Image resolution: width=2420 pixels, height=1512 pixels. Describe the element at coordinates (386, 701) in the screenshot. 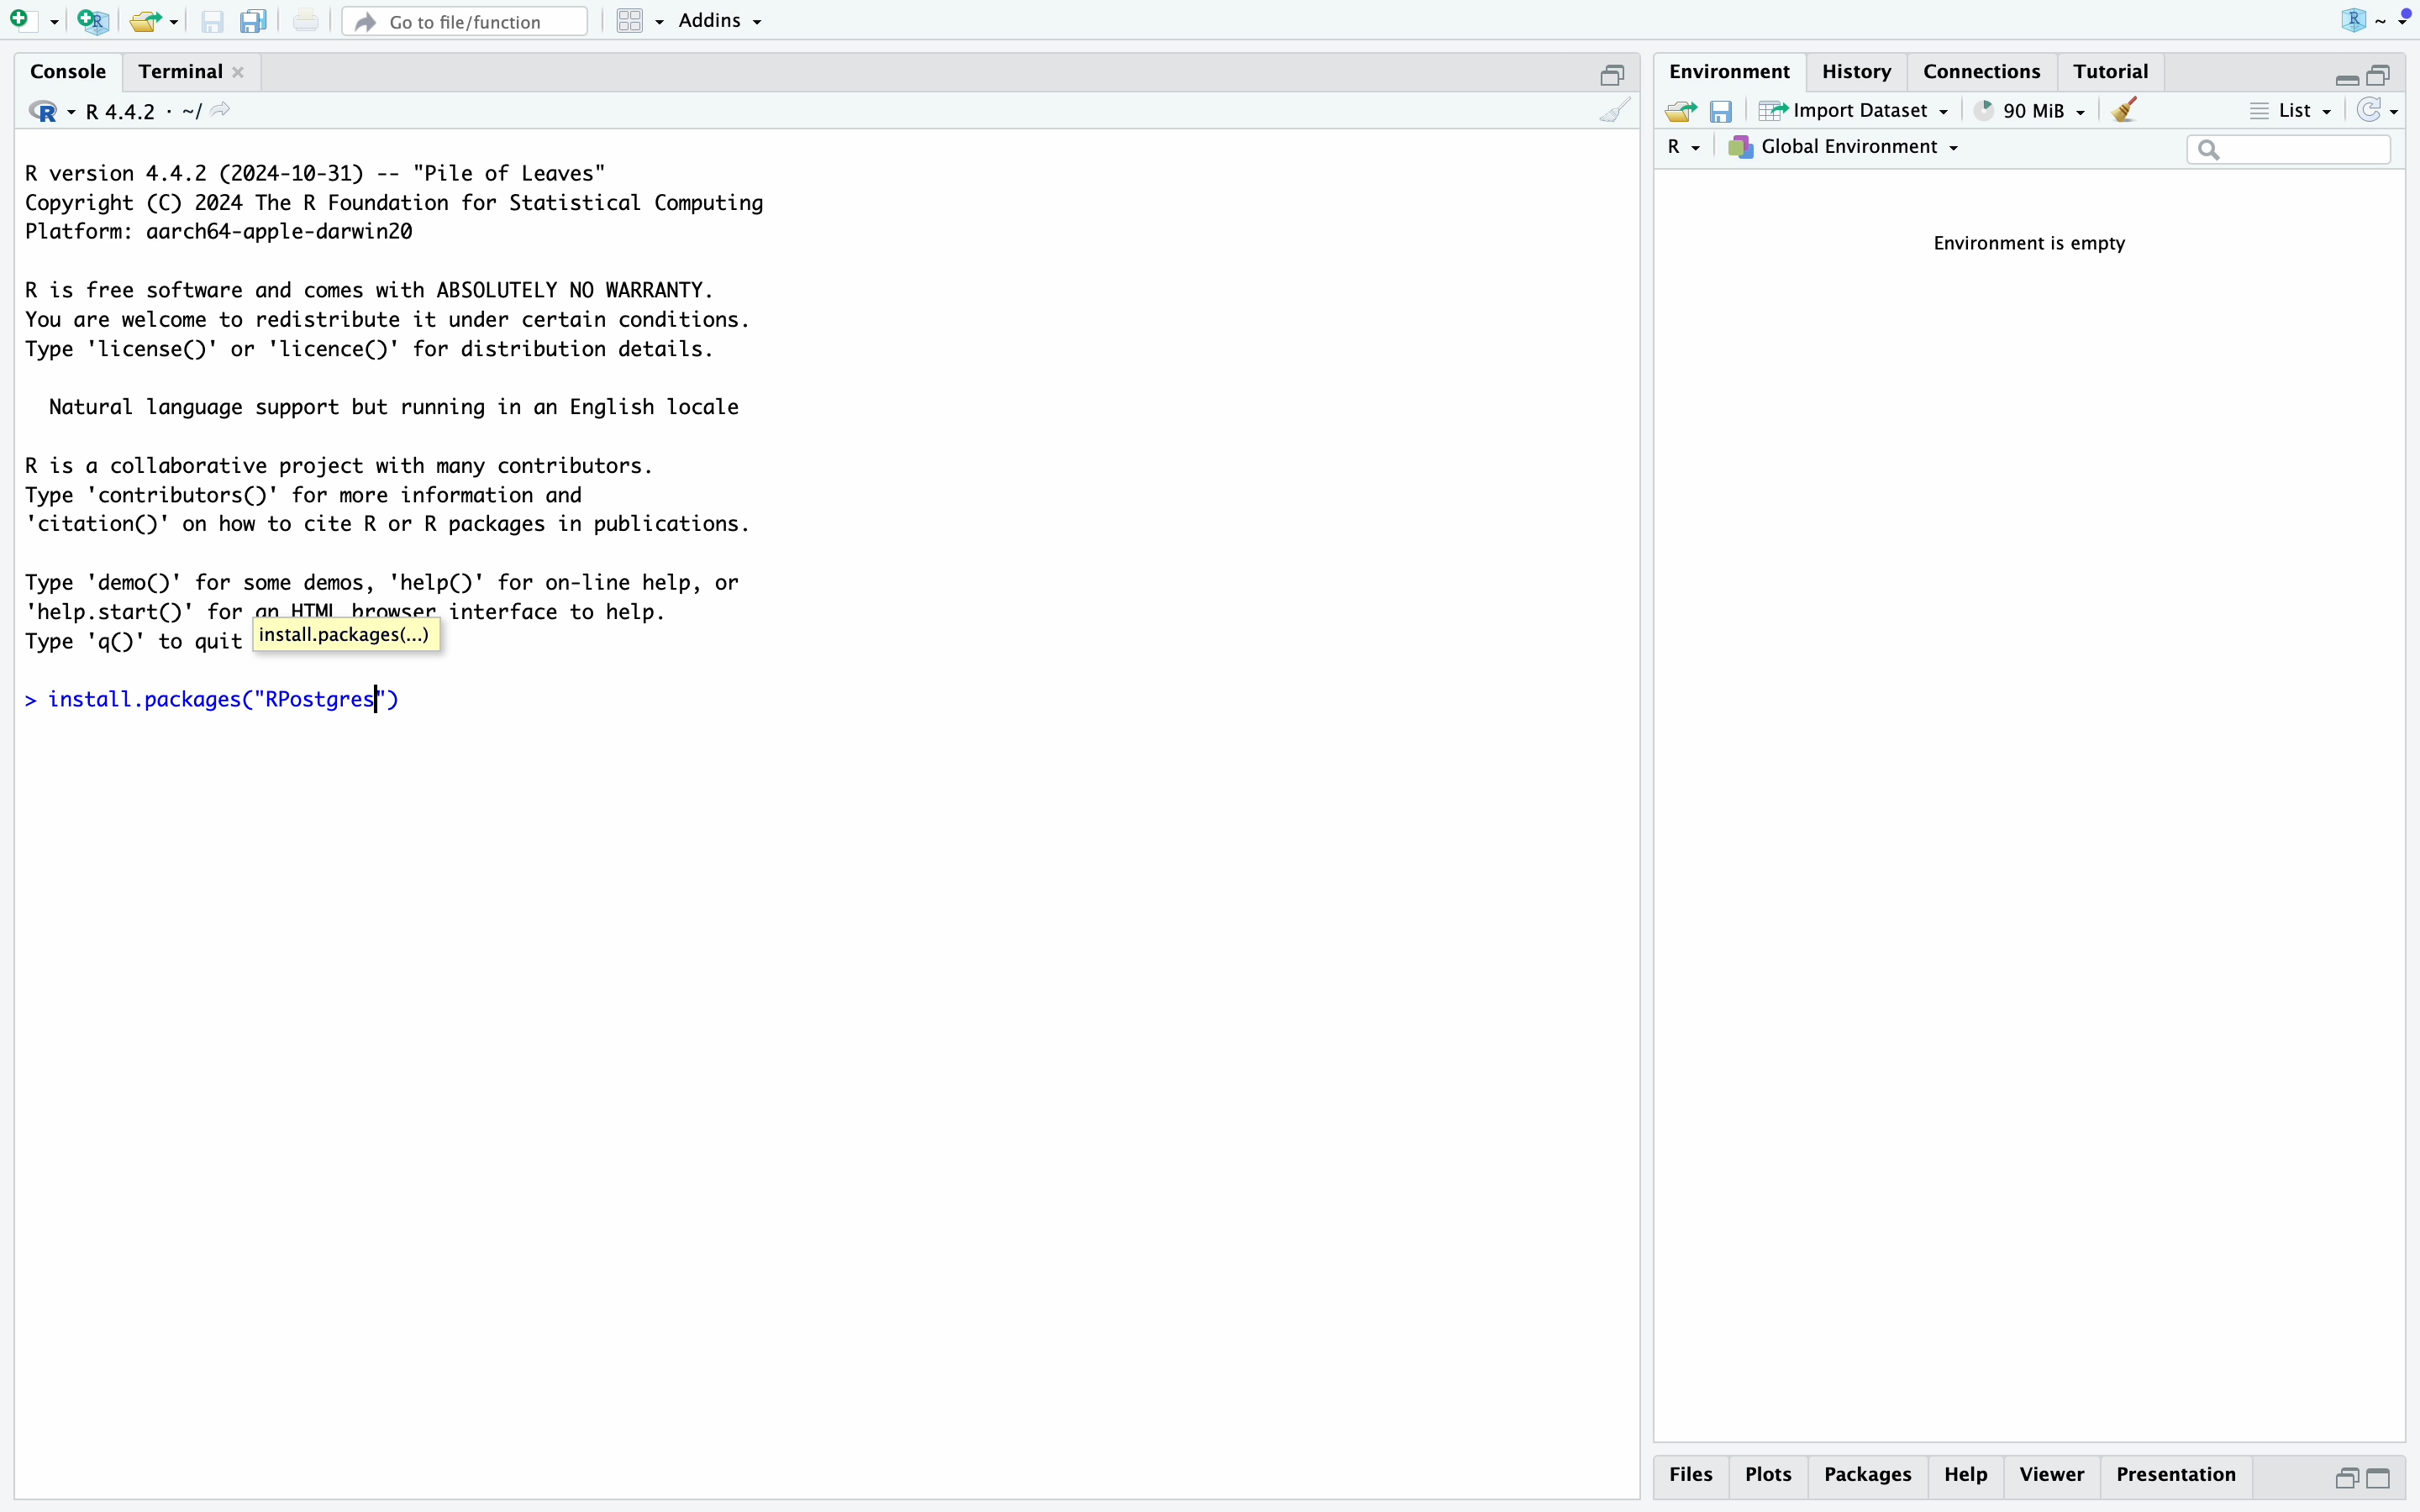

I see `typing cursor` at that location.